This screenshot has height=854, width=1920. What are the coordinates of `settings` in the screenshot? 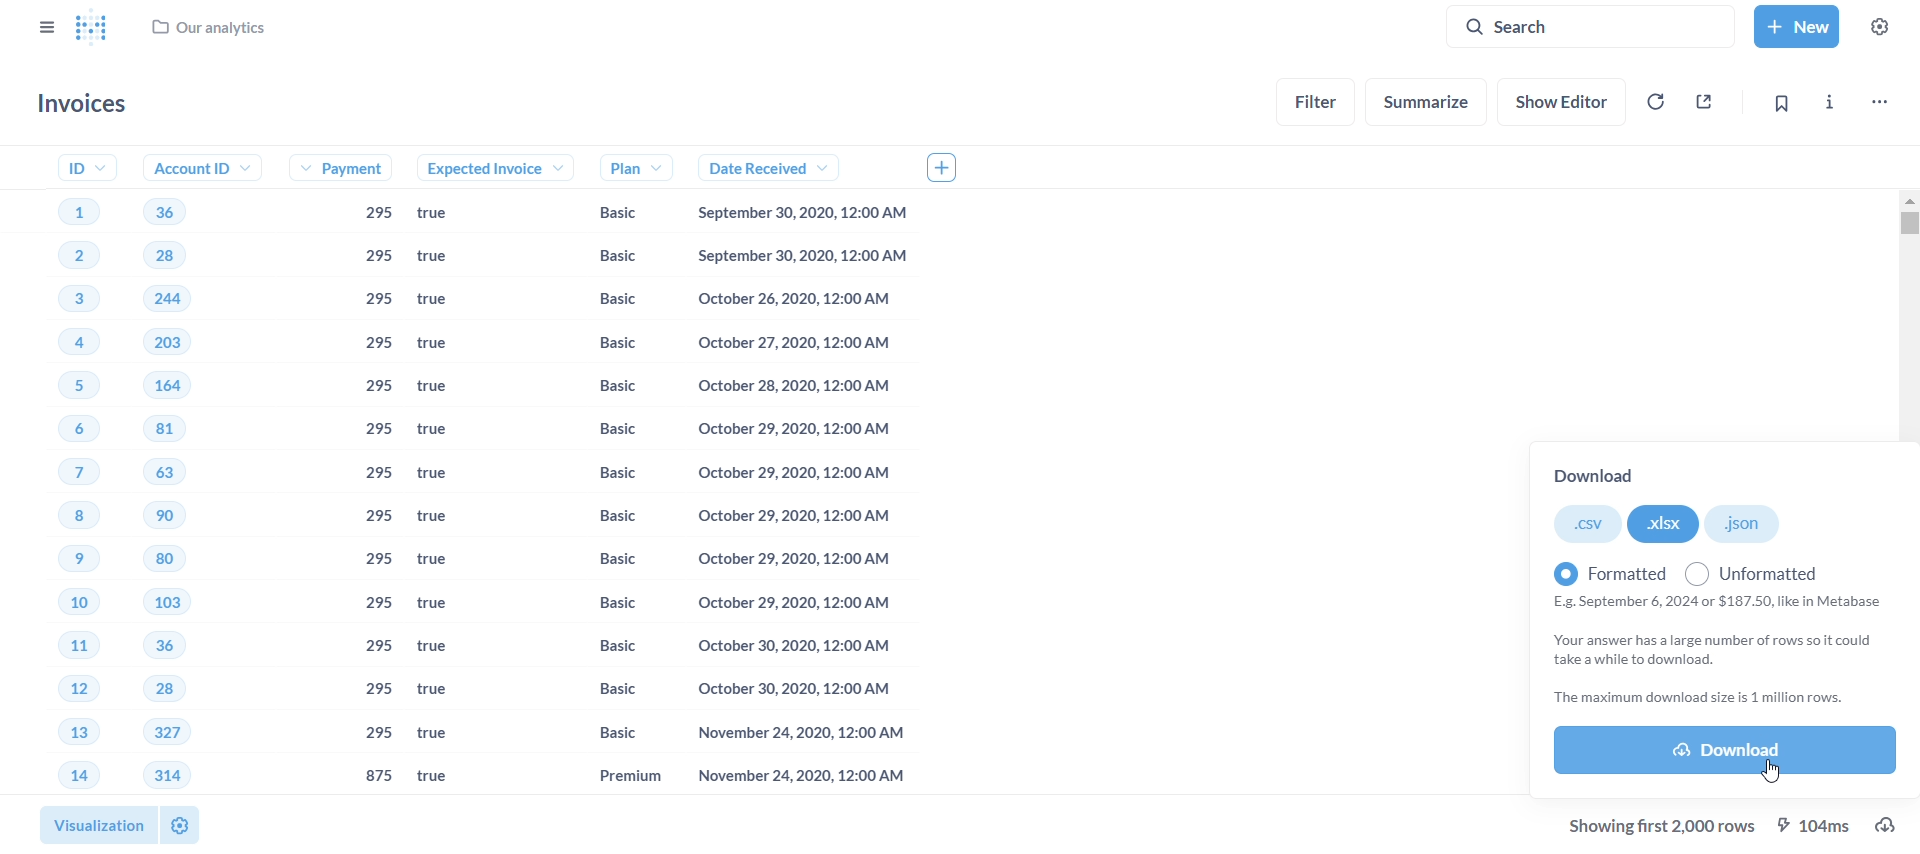 It's located at (179, 824).